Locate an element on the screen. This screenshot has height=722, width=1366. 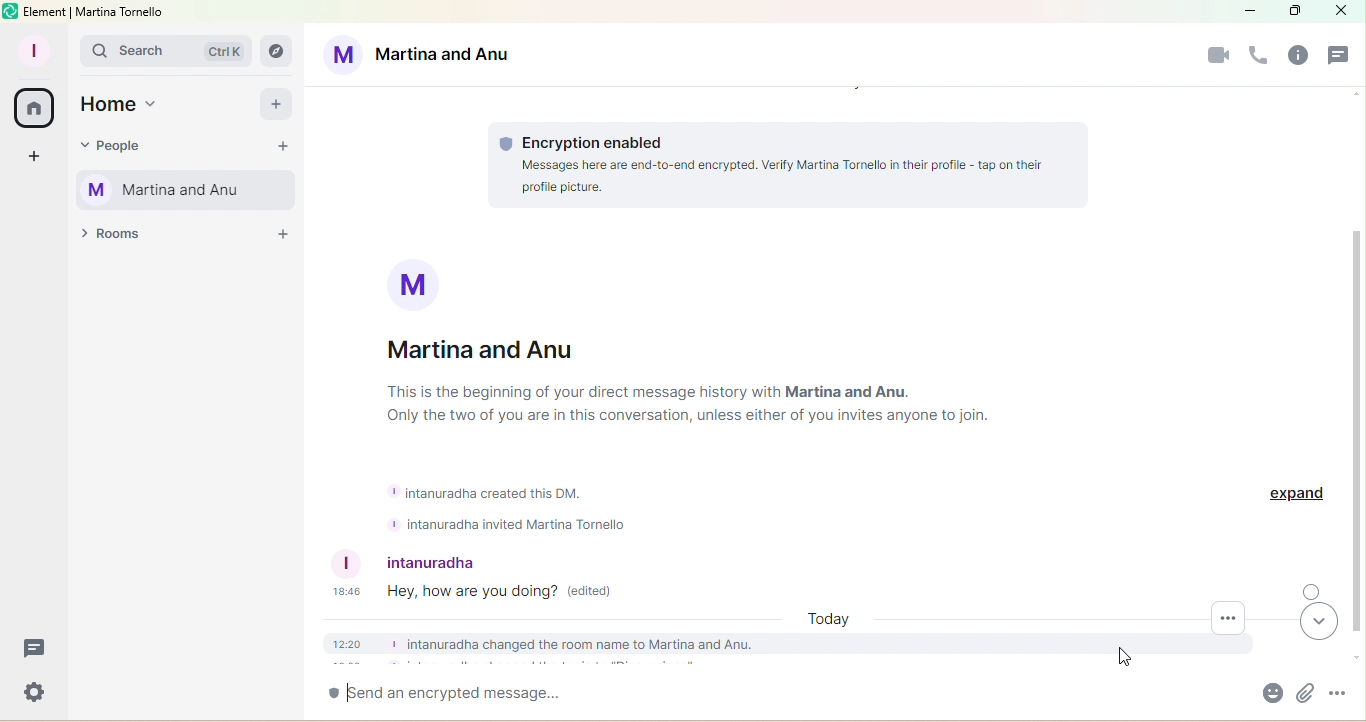
Emoji is located at coordinates (1273, 693).